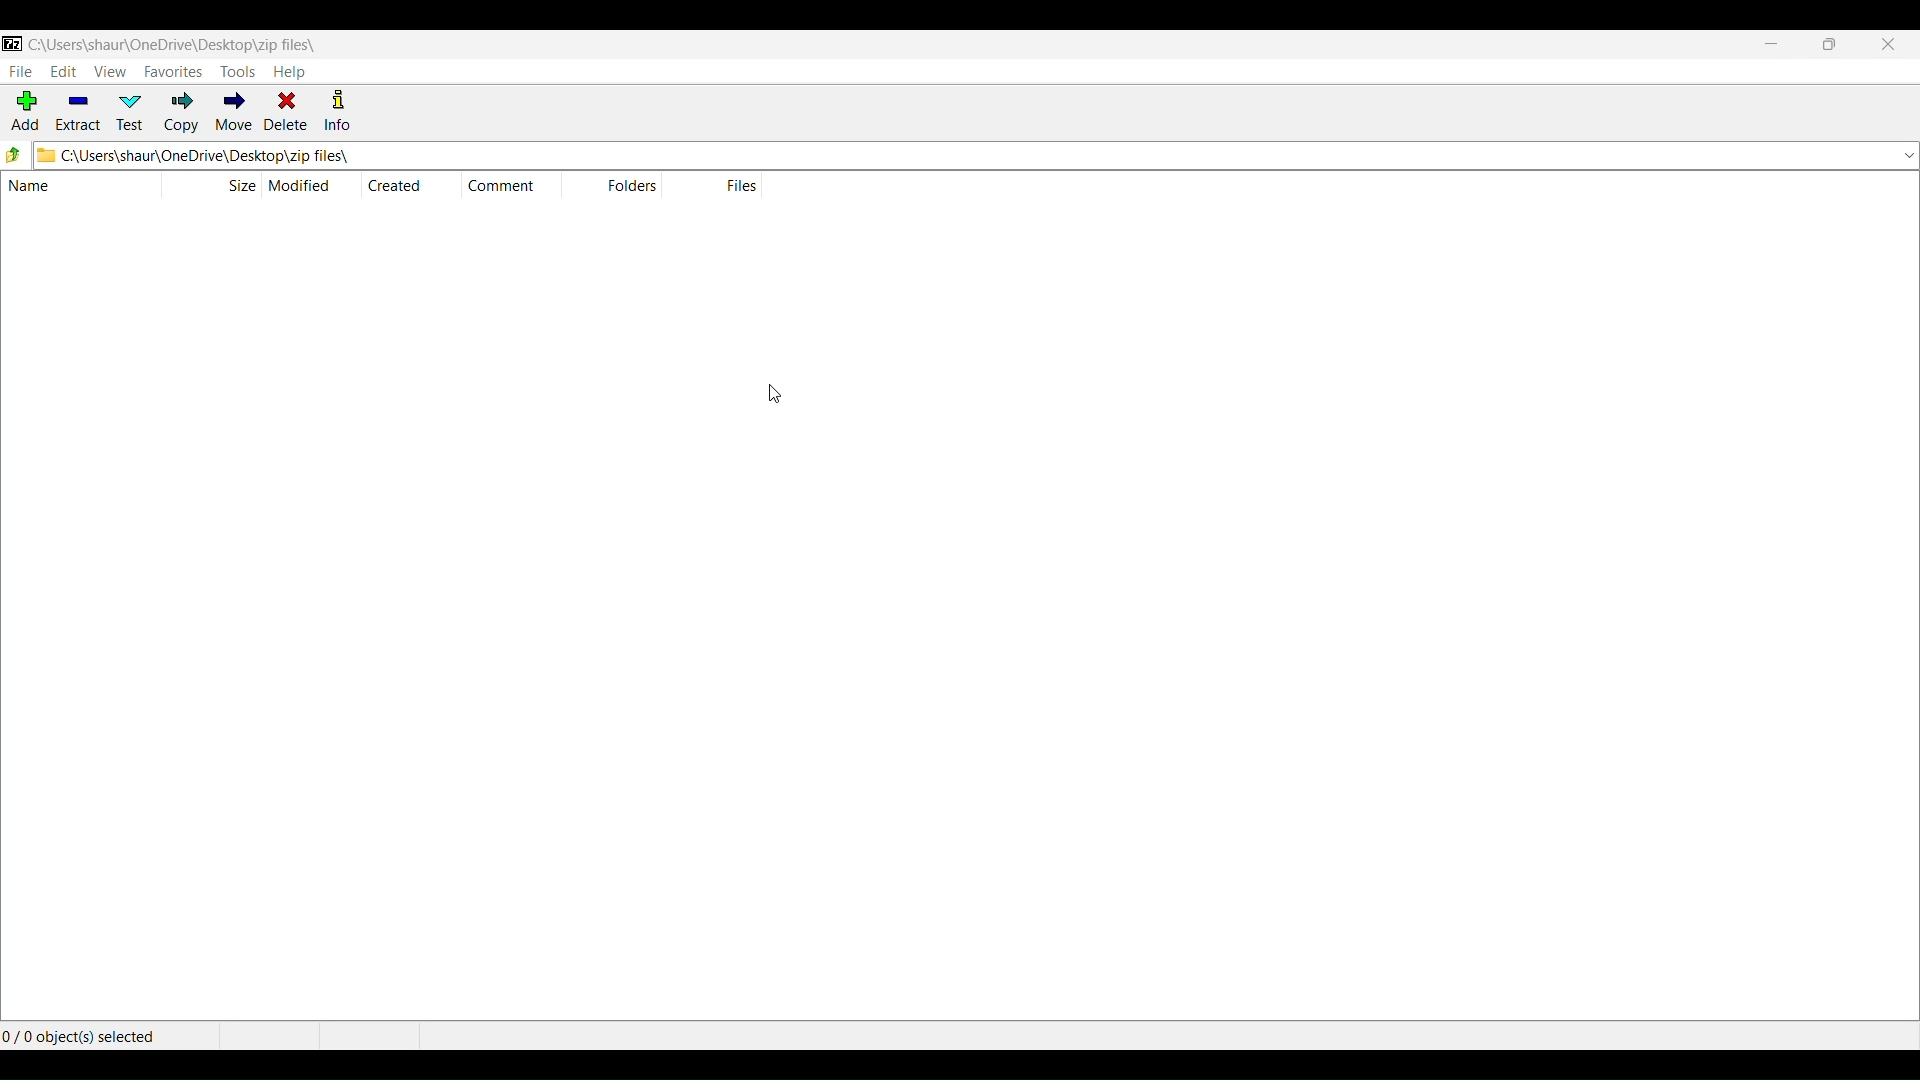 The width and height of the screenshot is (1920, 1080). What do you see at coordinates (290, 72) in the screenshot?
I see `HELP` at bounding box center [290, 72].